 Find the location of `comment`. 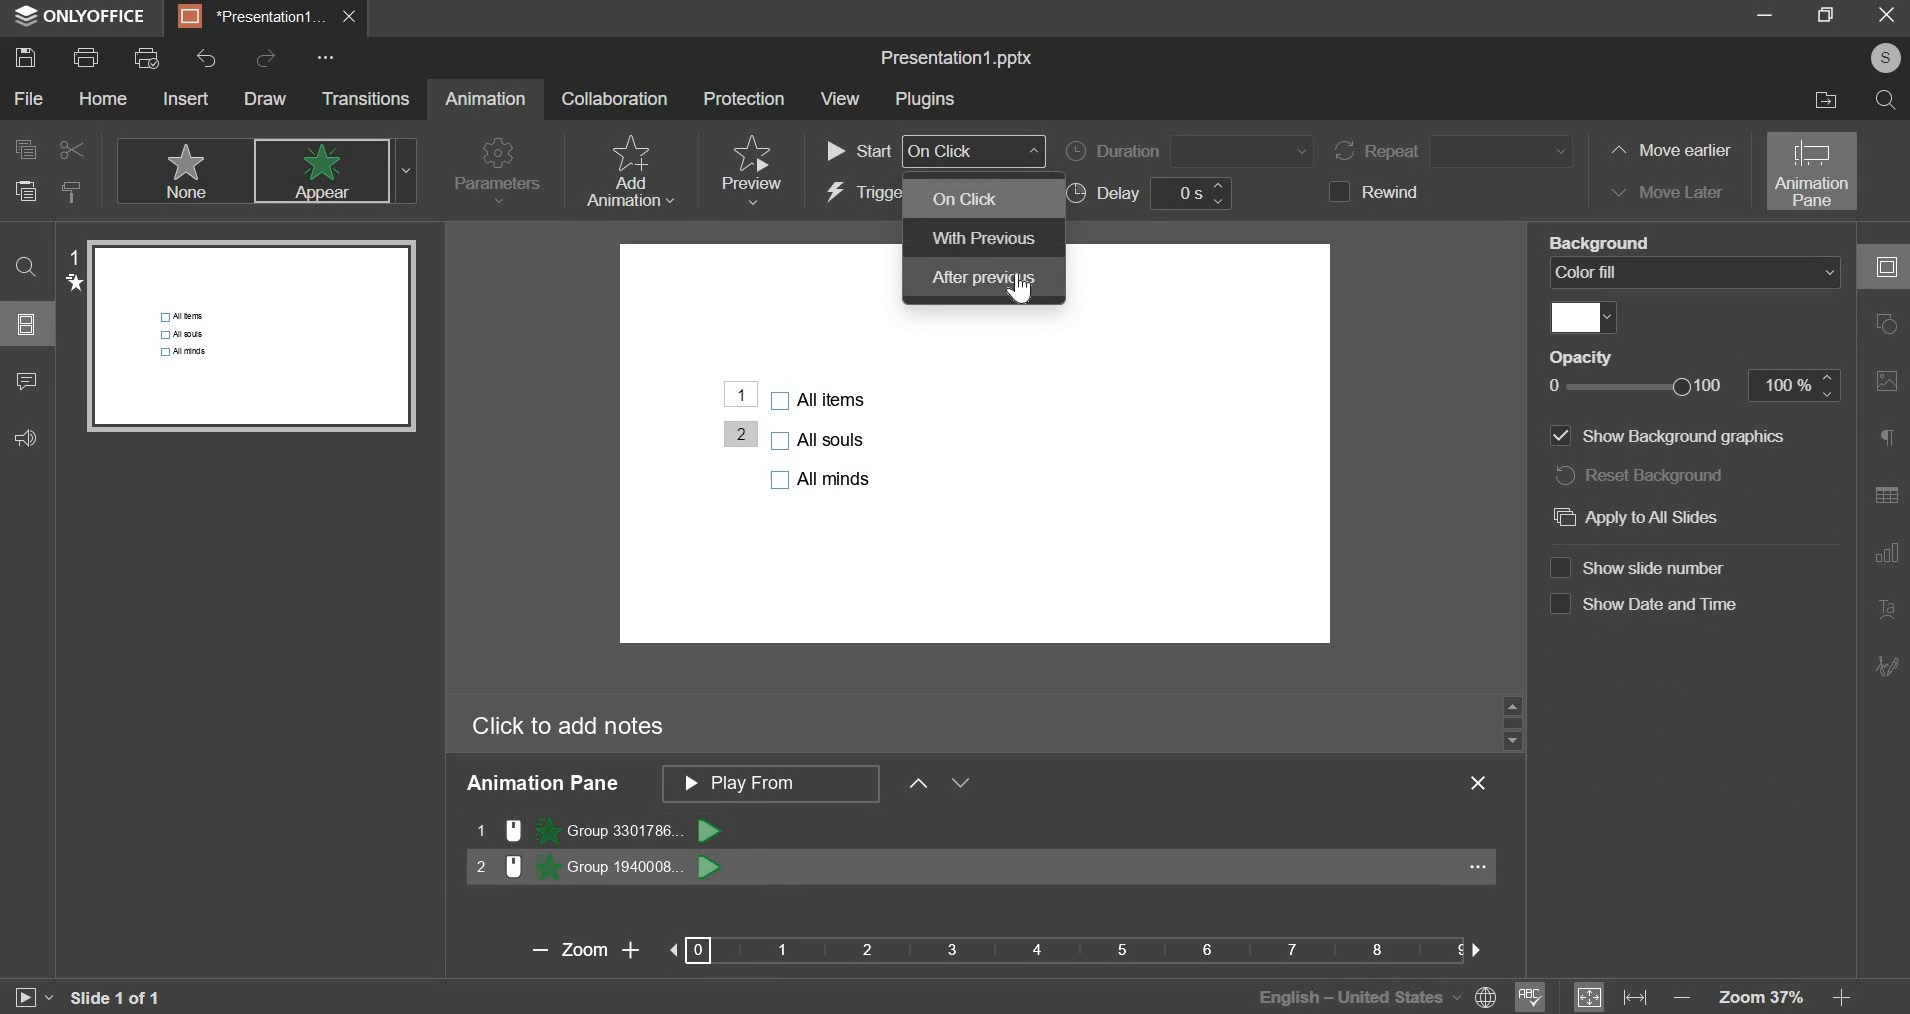

comment is located at coordinates (25, 384).